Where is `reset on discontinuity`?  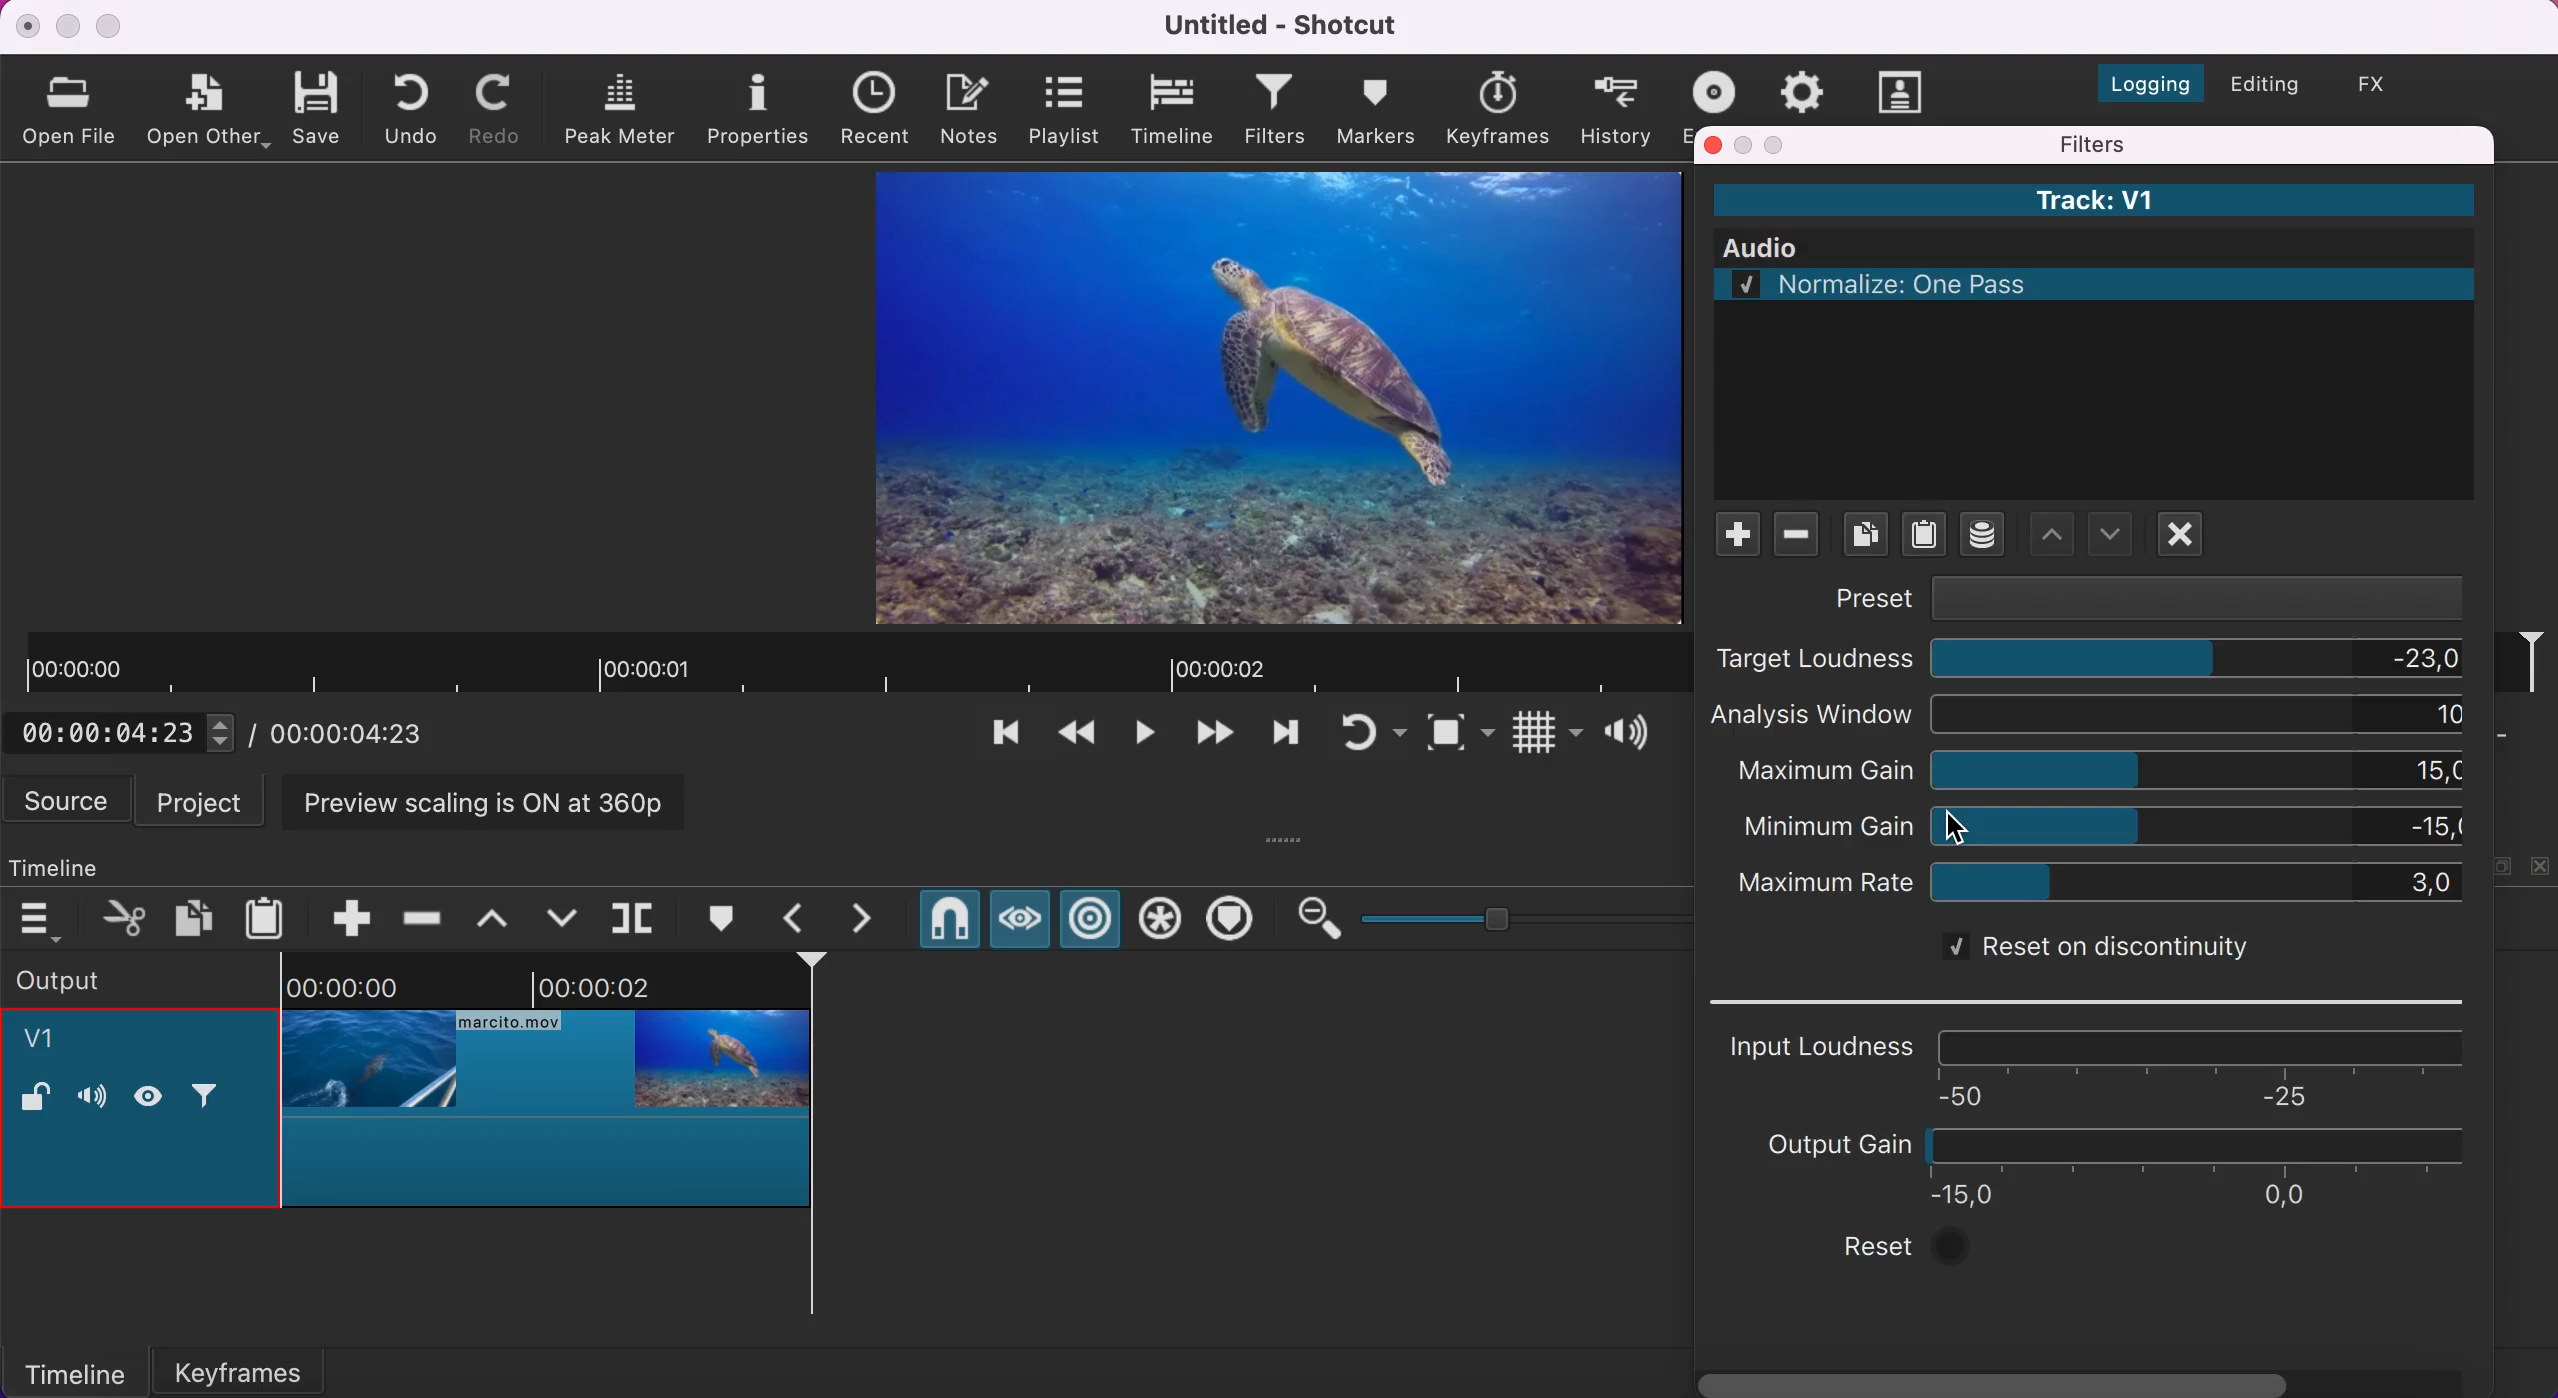
reset on discontinuity is located at coordinates (2088, 950).